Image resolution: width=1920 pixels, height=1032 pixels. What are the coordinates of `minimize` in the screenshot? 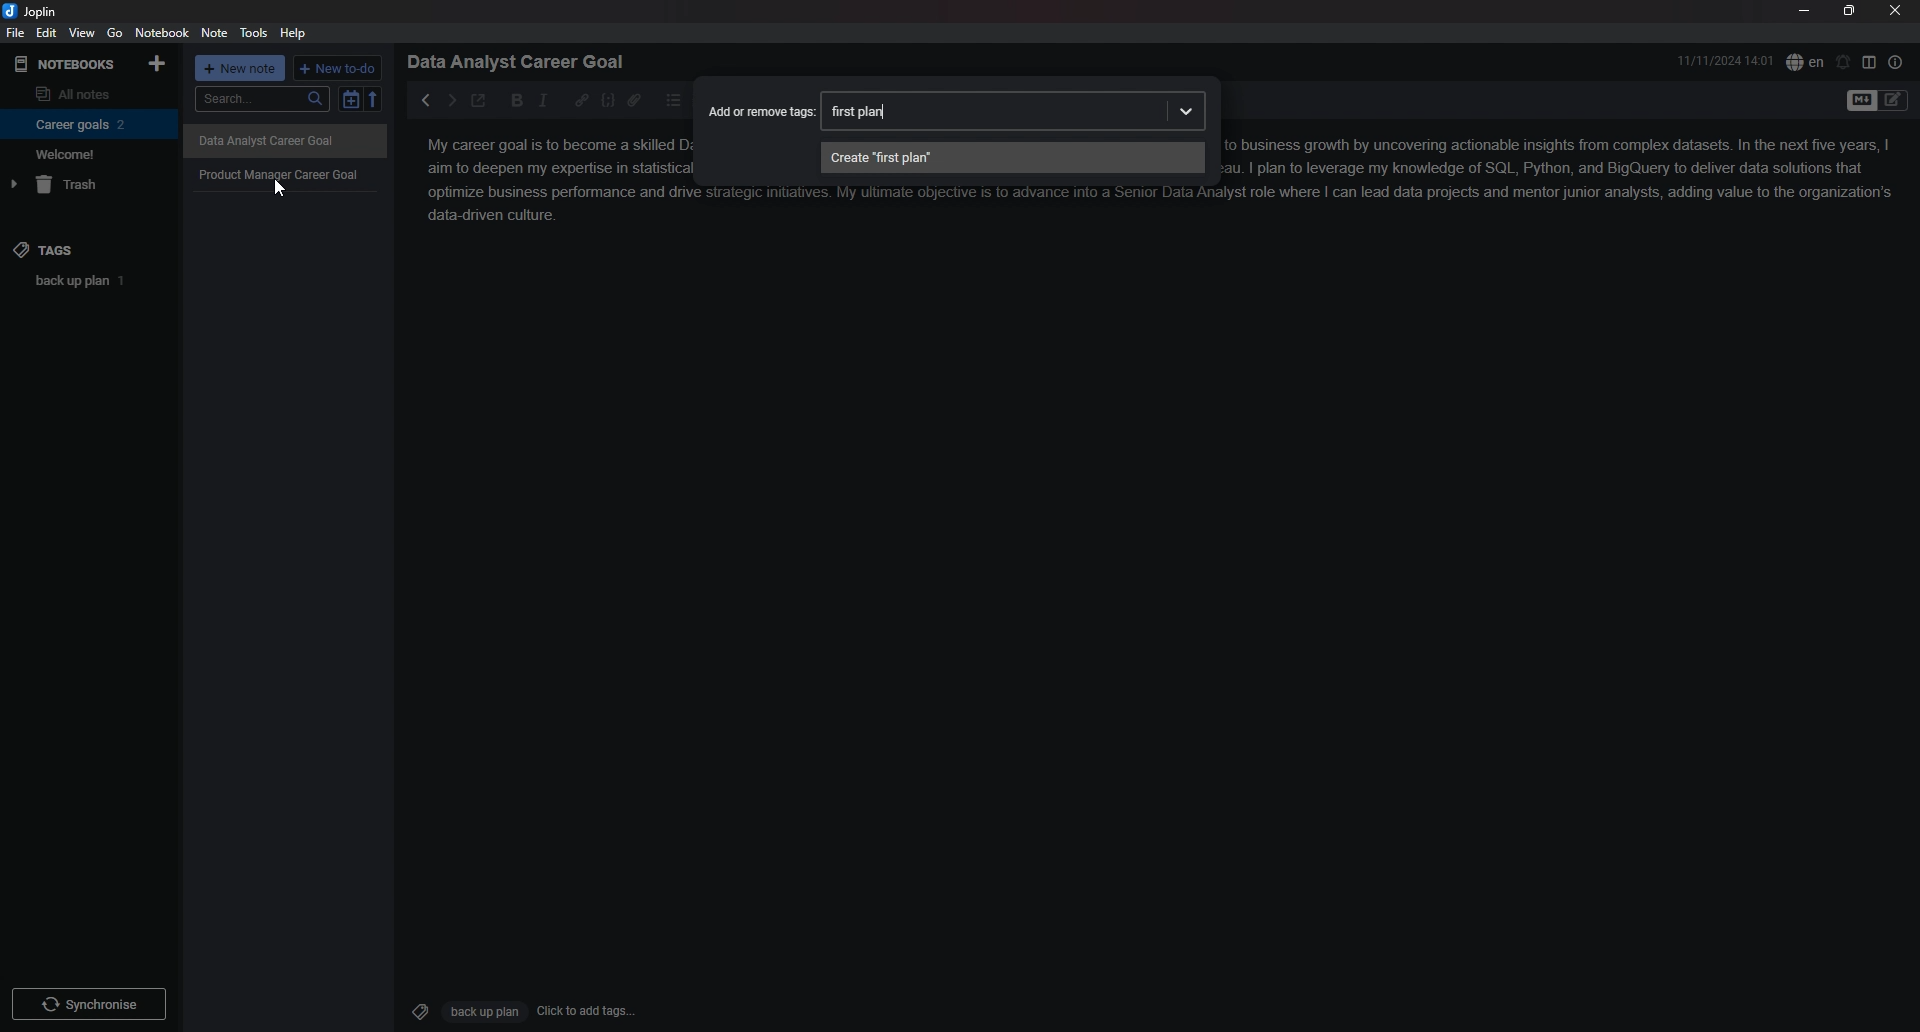 It's located at (1803, 10).